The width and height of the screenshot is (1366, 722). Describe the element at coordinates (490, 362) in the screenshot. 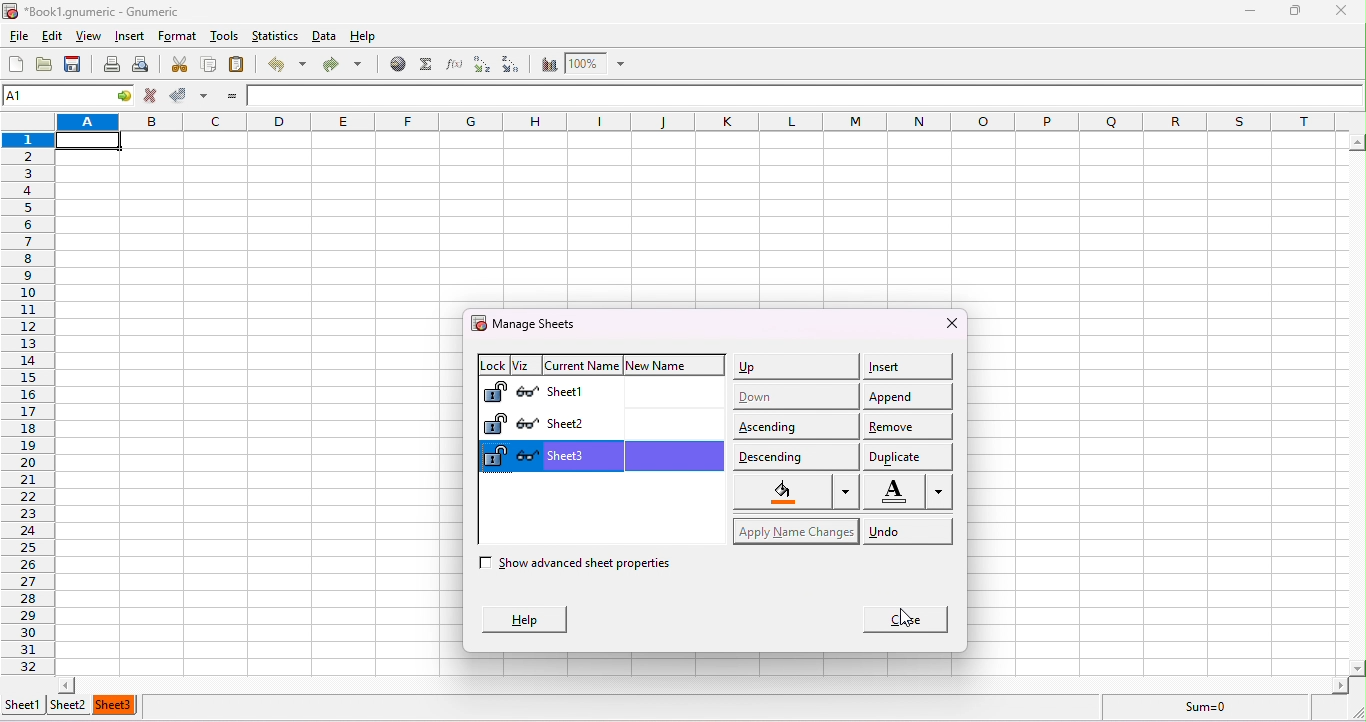

I see `lock` at that location.